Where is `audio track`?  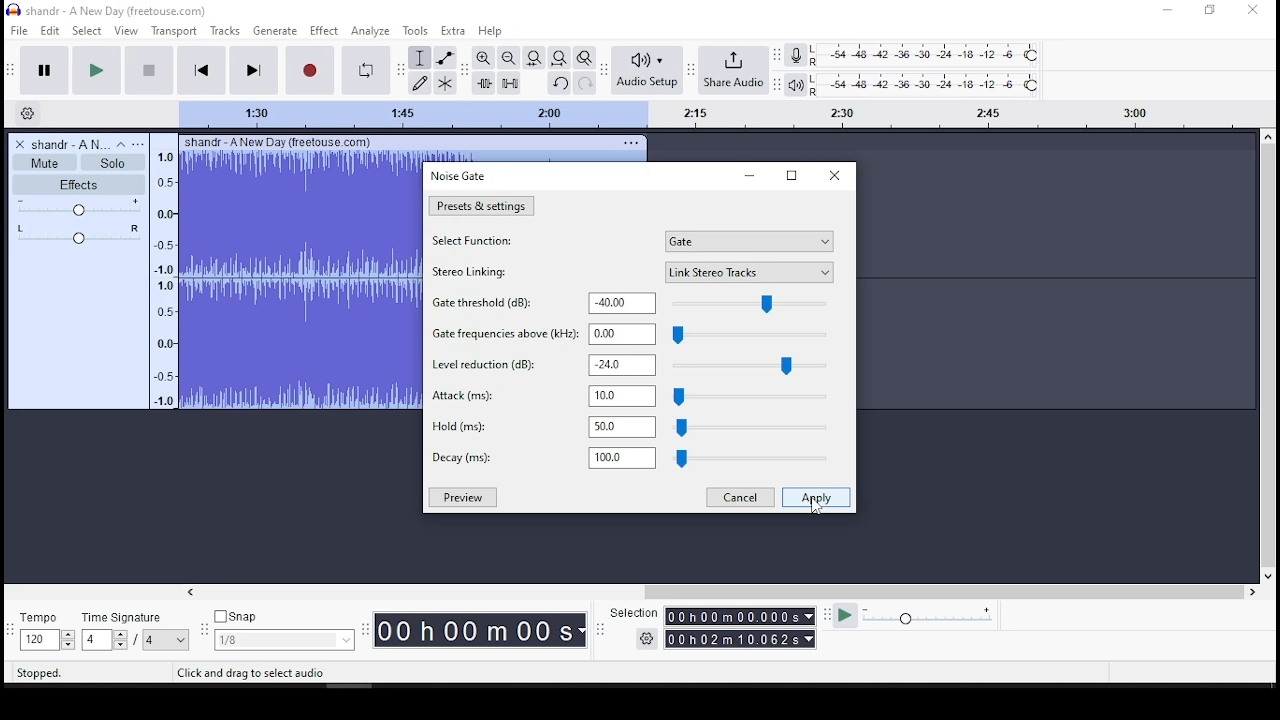
audio track is located at coordinates (300, 270).